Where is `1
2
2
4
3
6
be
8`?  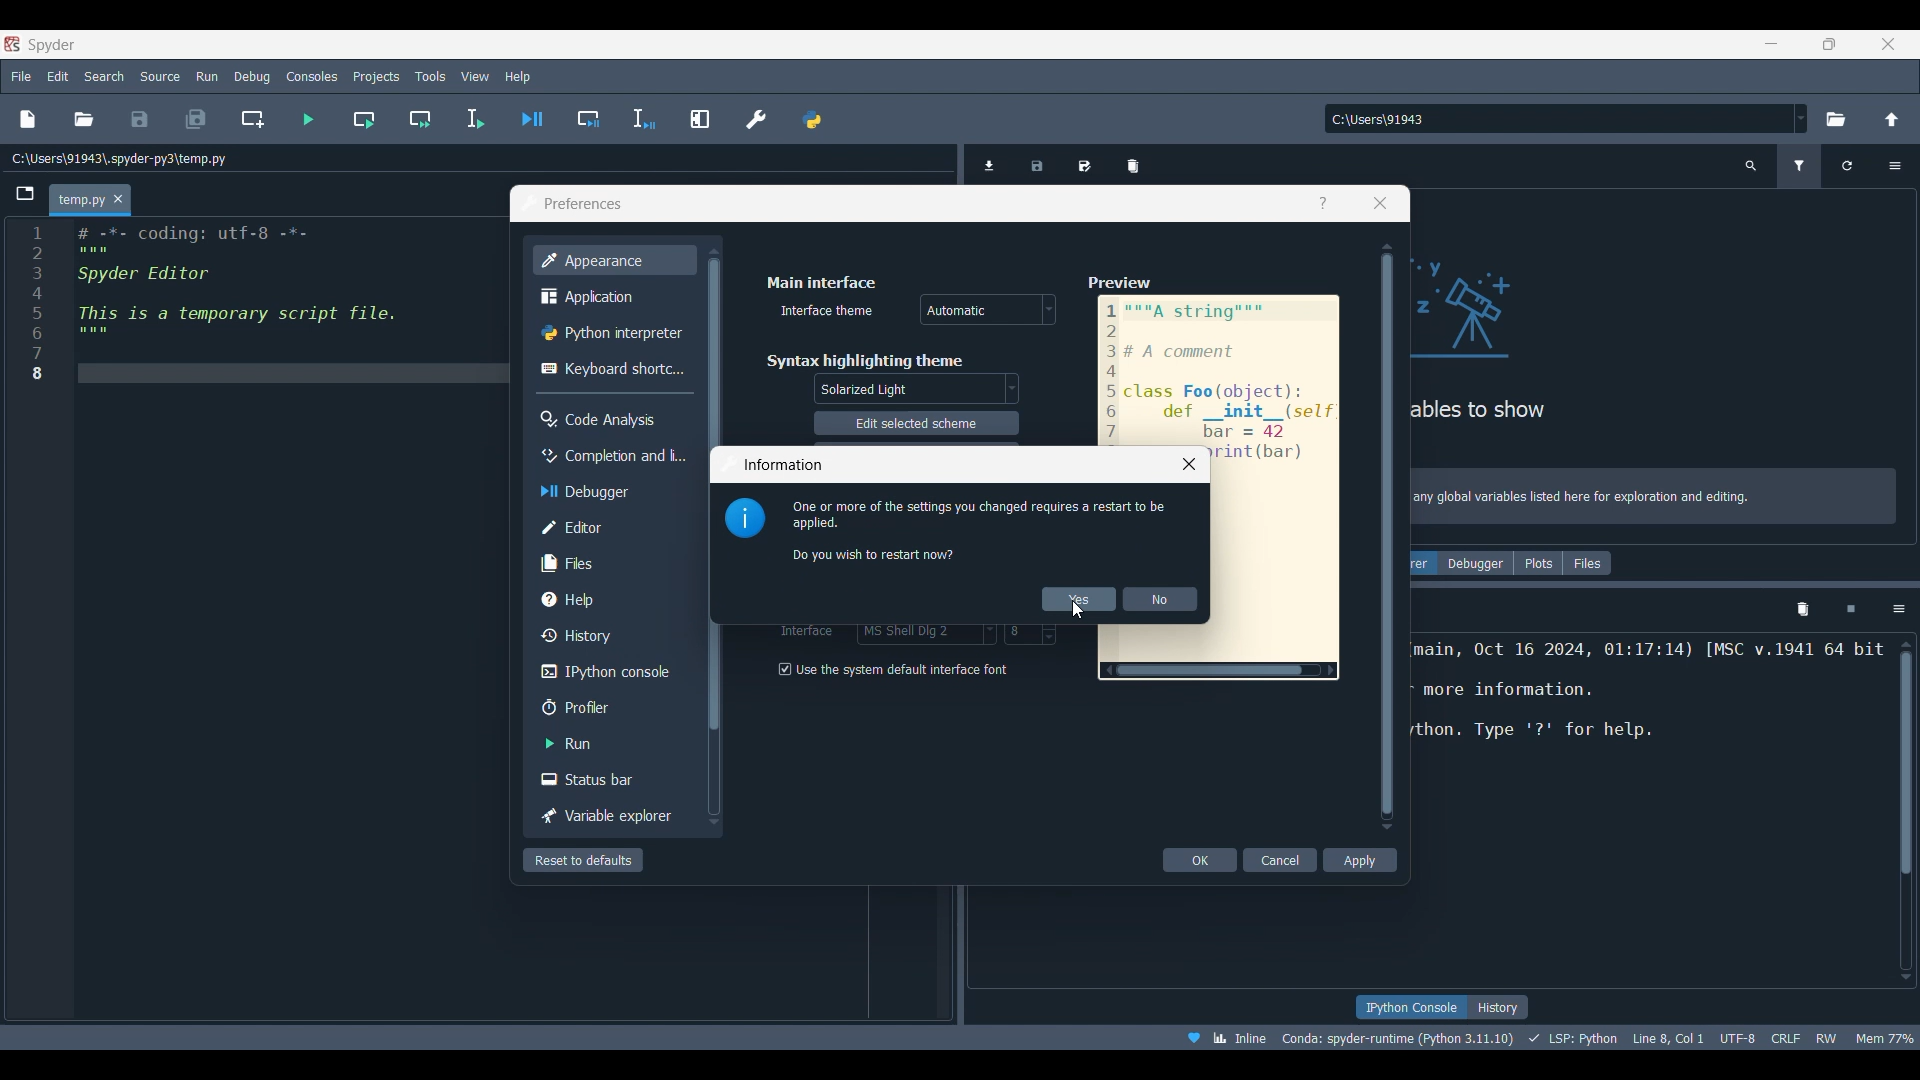 1
2
2
4
3
6
be
8 is located at coordinates (38, 306).